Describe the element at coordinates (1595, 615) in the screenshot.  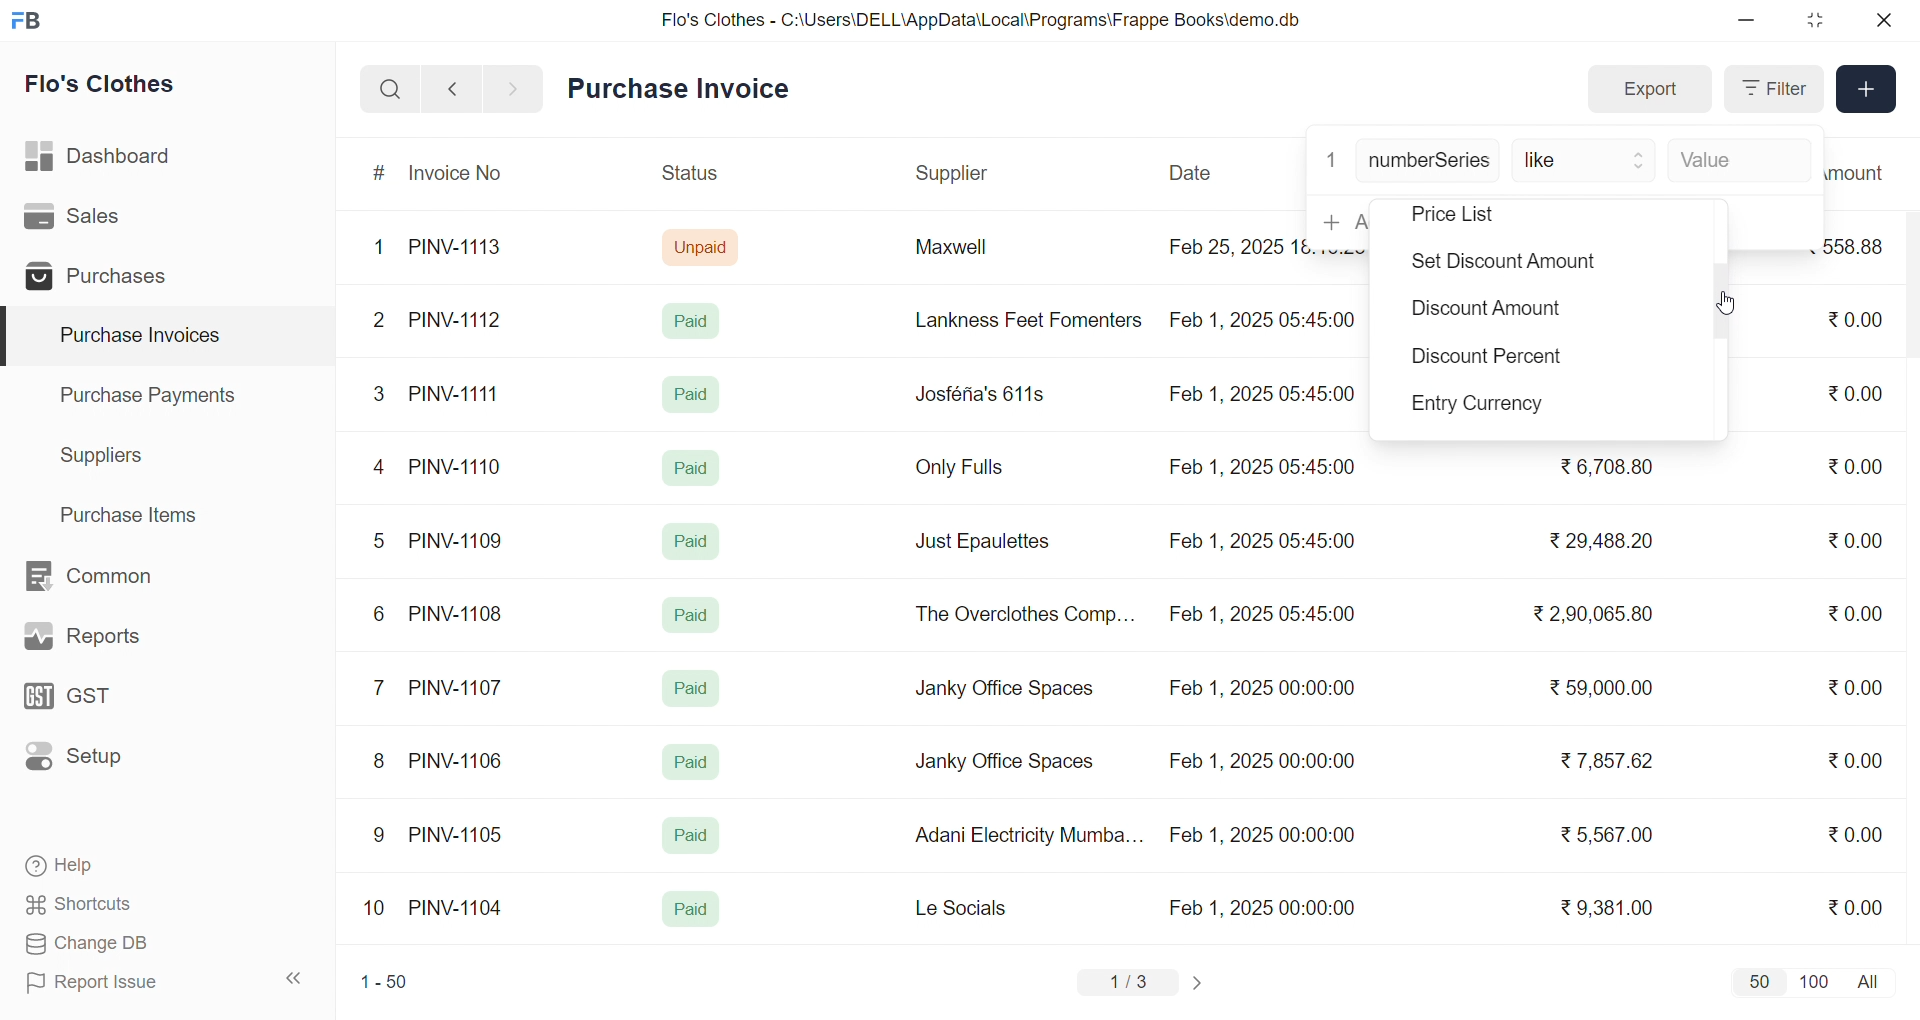
I see `₹ 2,90,065.80` at that location.